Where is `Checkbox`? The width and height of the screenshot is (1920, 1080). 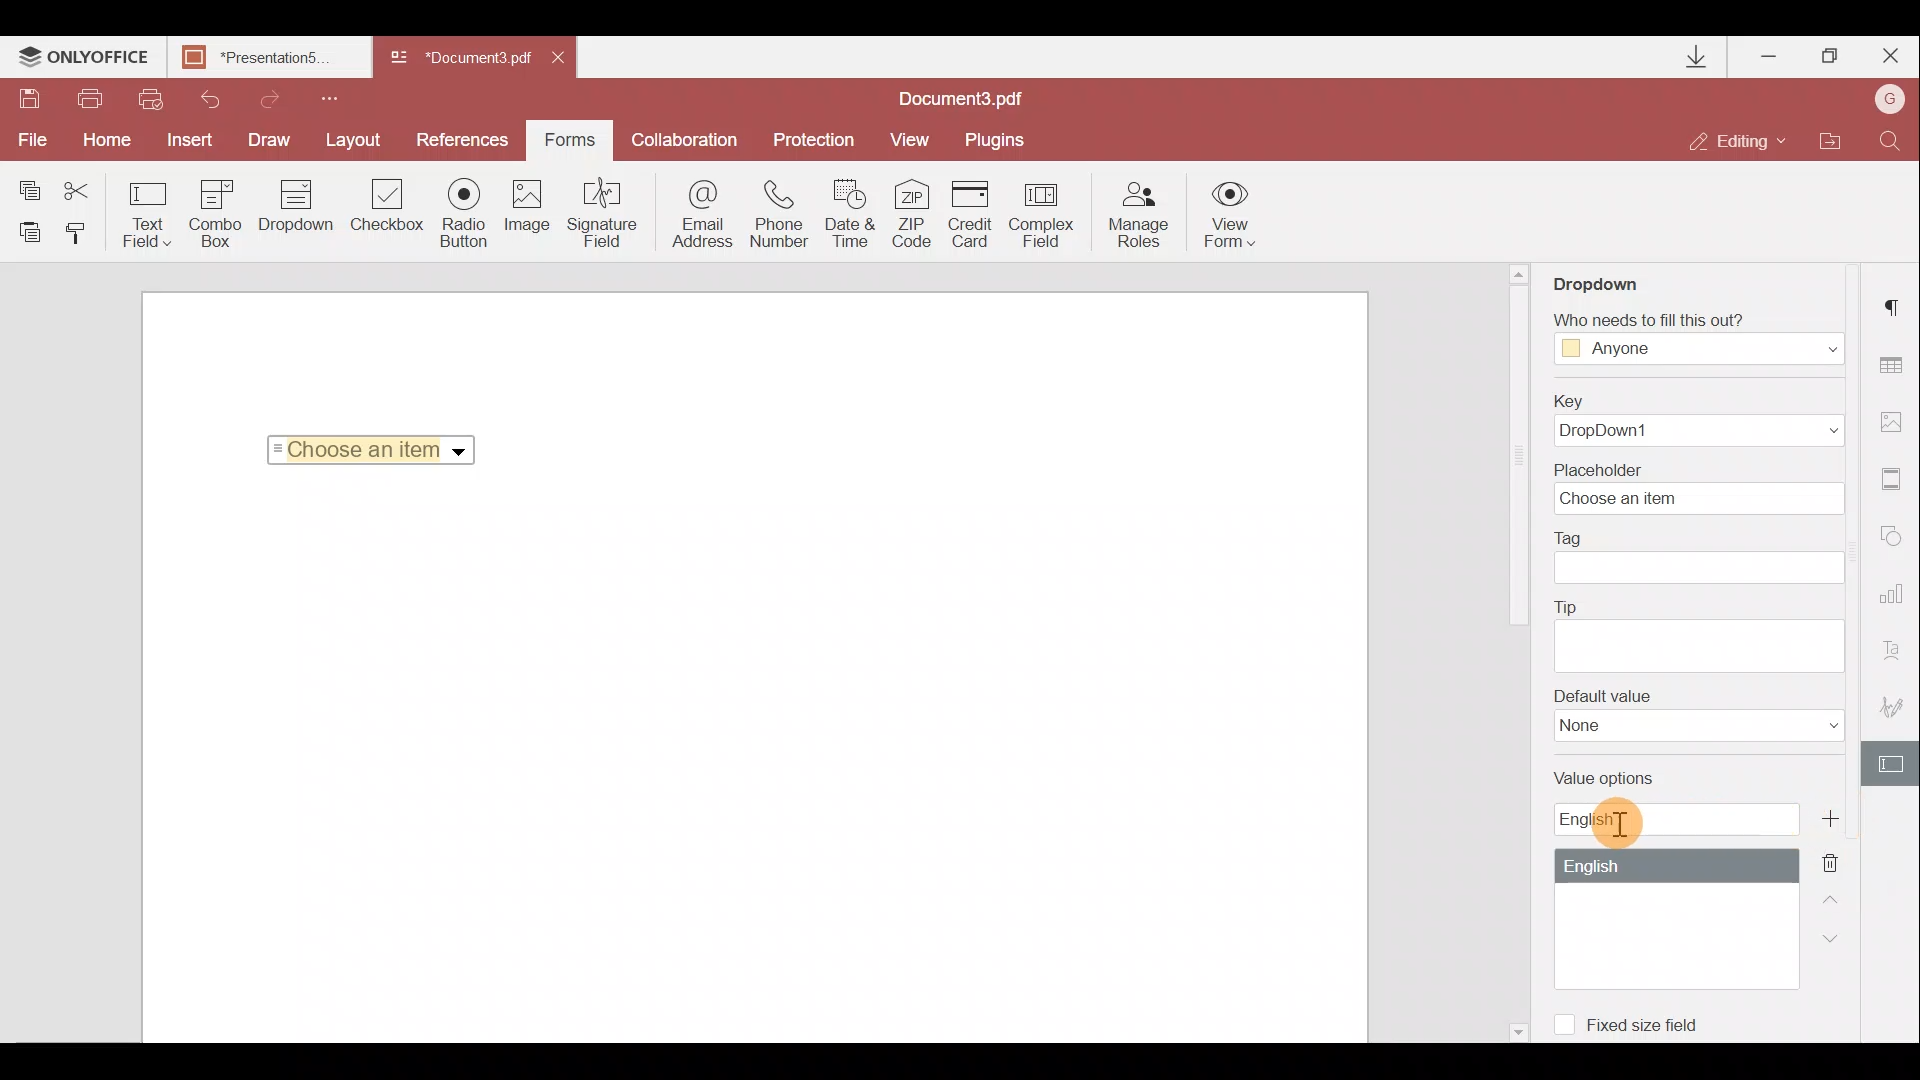
Checkbox is located at coordinates (384, 209).